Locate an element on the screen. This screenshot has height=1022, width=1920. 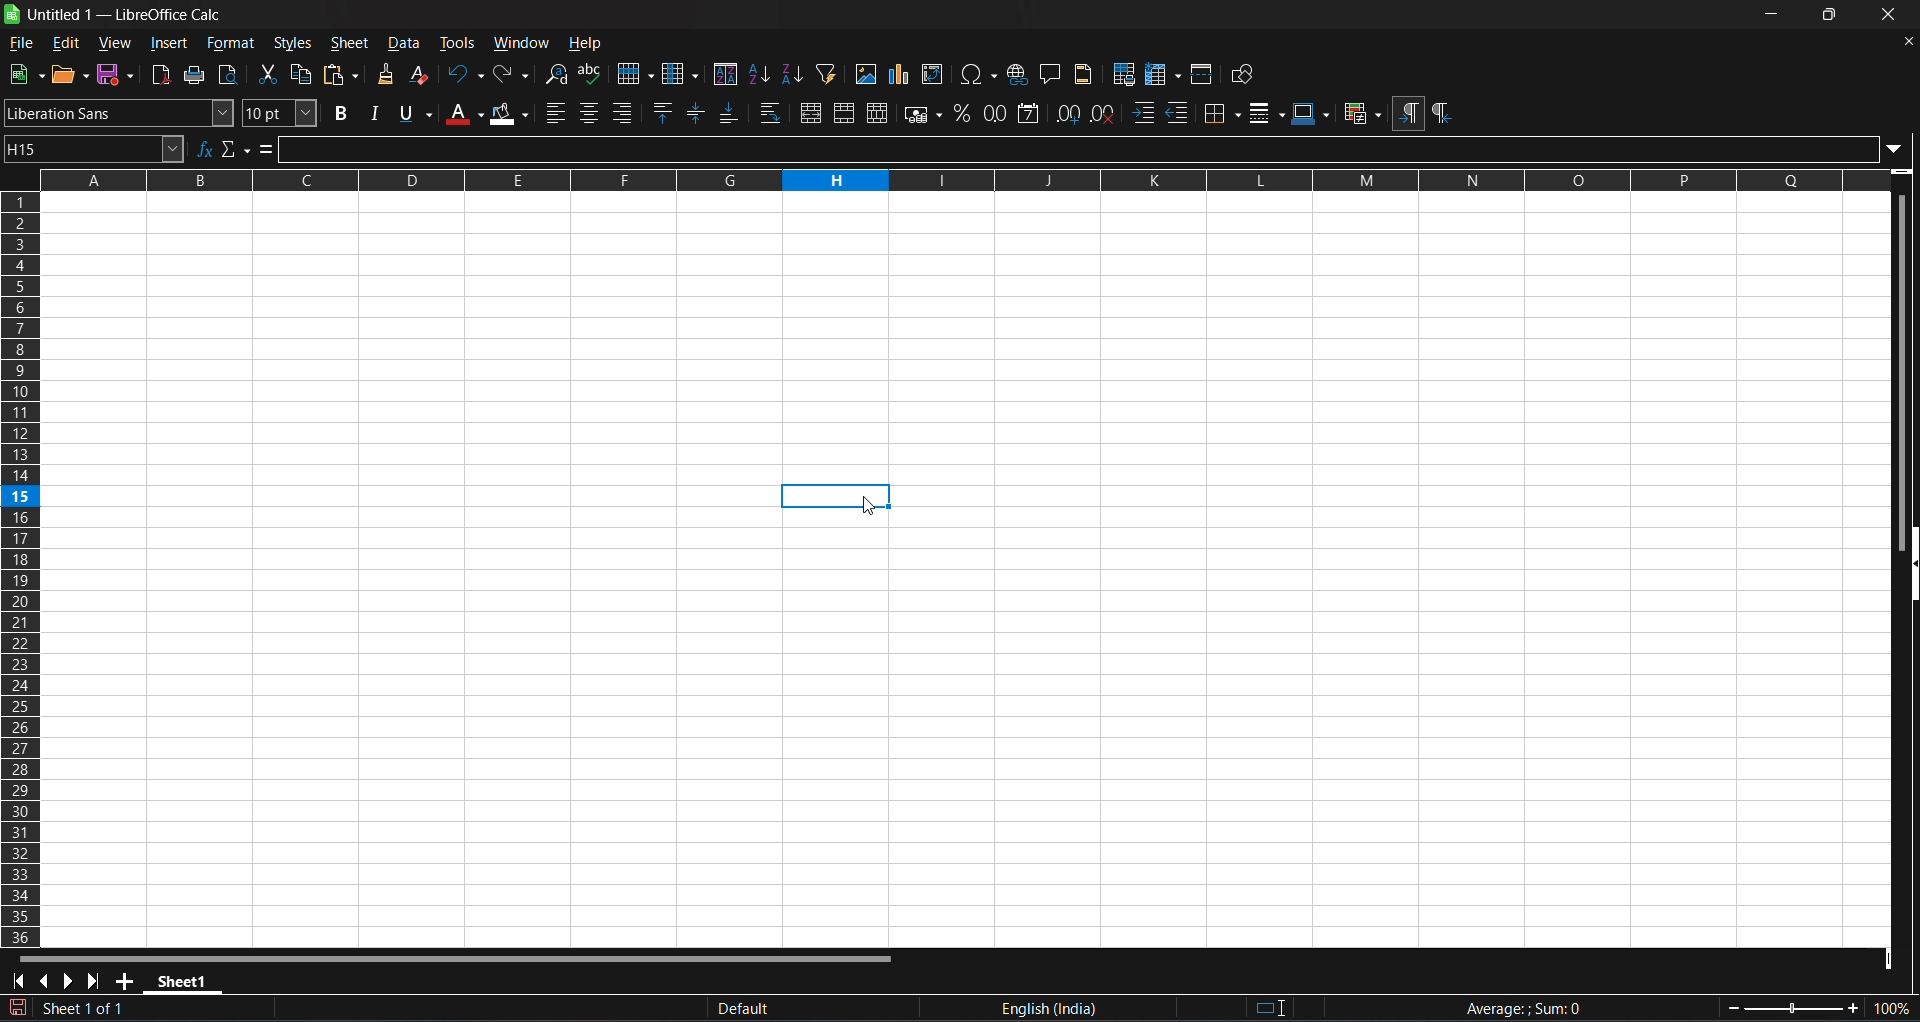
split window is located at coordinates (1203, 72).